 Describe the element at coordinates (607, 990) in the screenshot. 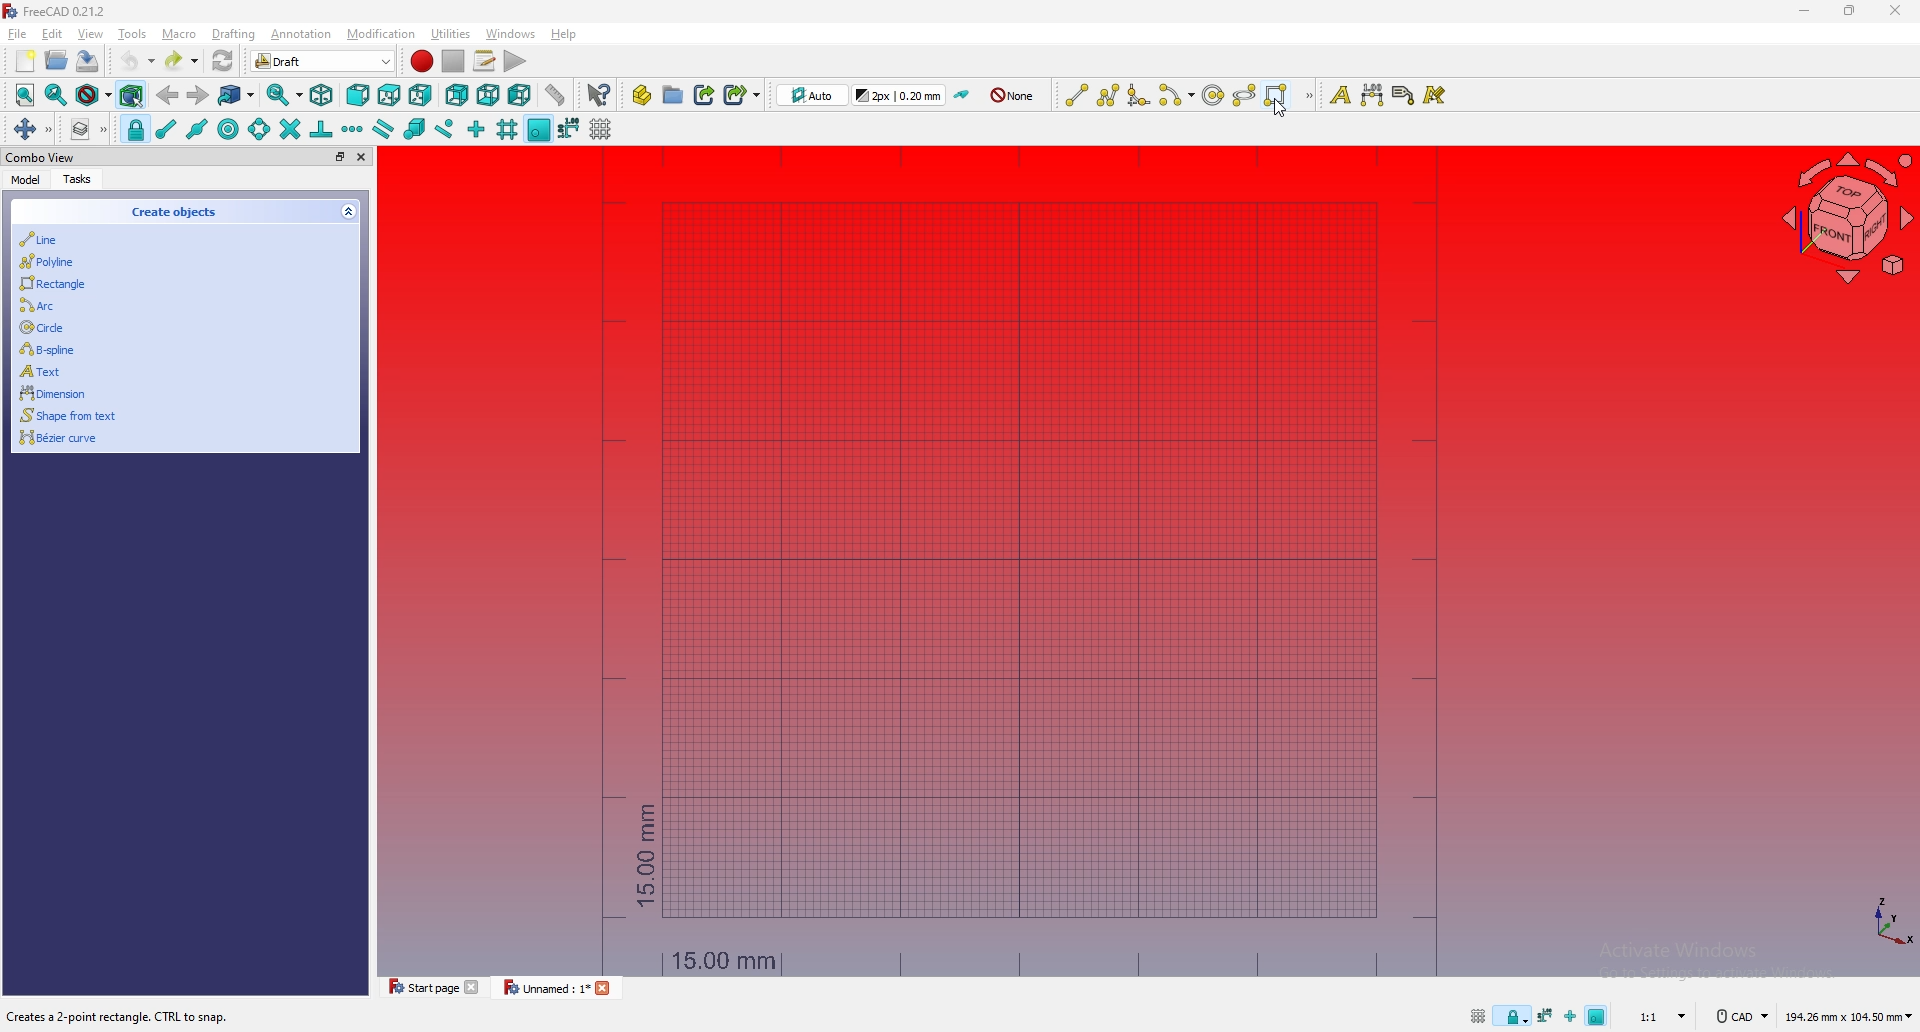

I see `close file` at that location.